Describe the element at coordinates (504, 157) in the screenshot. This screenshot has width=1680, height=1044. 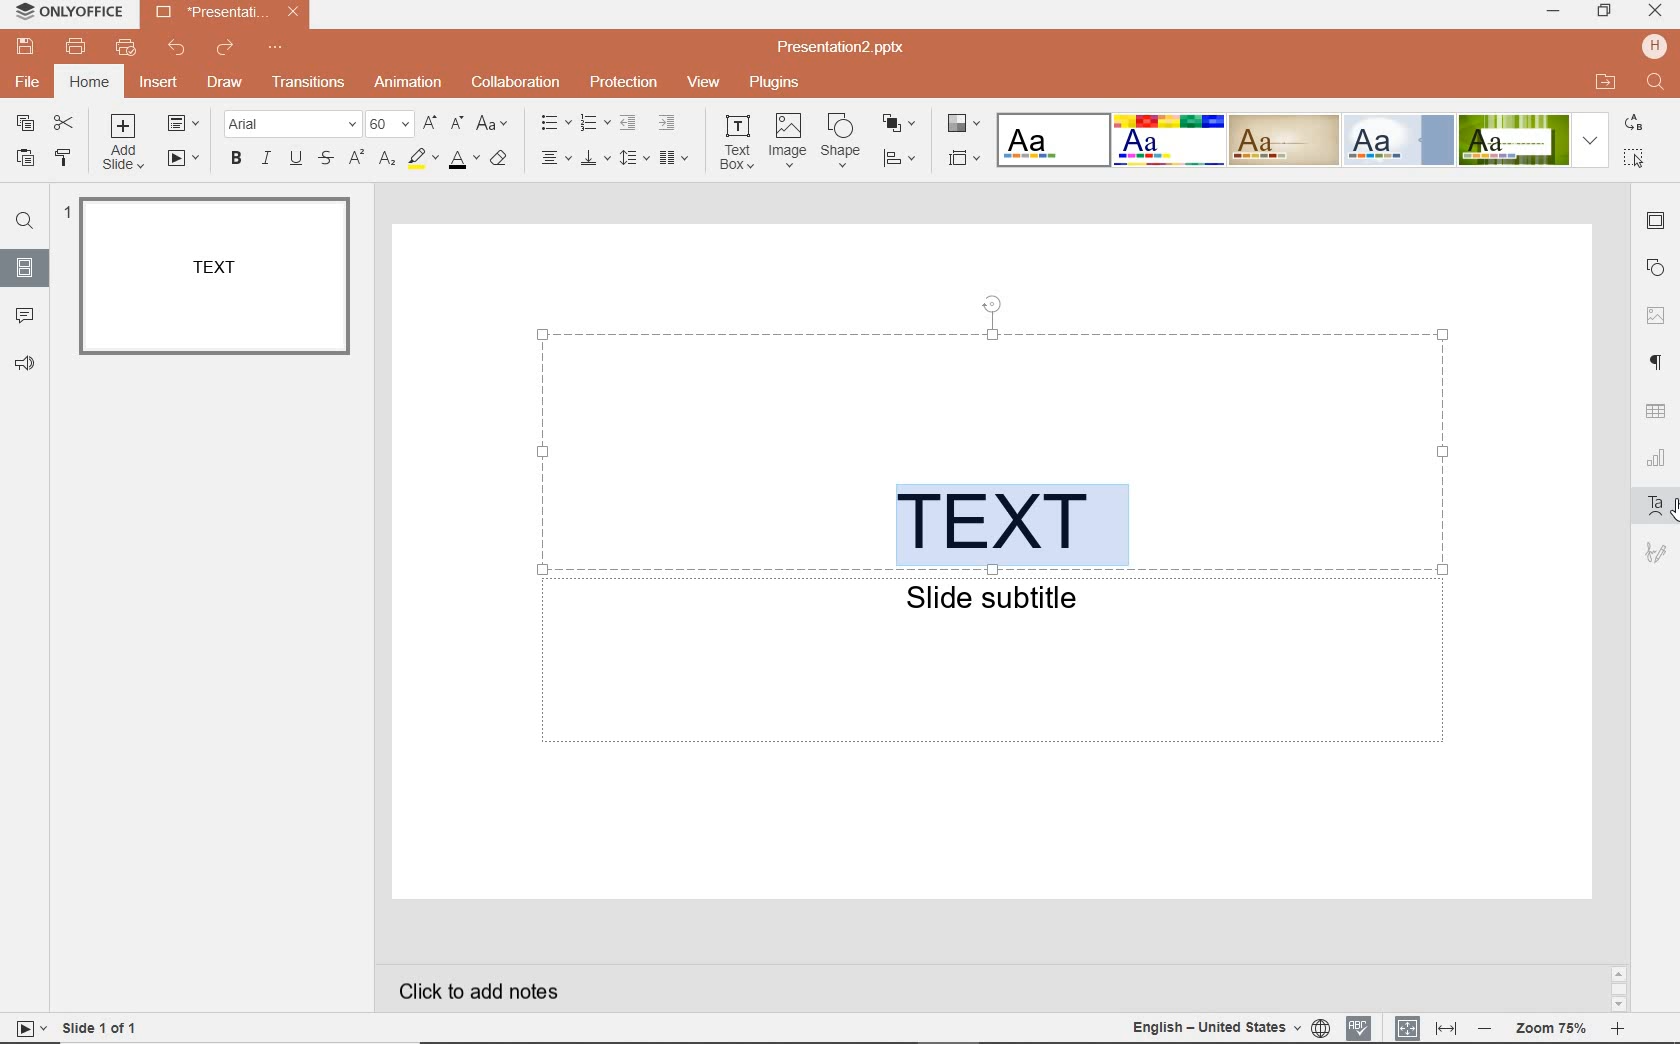
I see `CLEAR STYLE` at that location.